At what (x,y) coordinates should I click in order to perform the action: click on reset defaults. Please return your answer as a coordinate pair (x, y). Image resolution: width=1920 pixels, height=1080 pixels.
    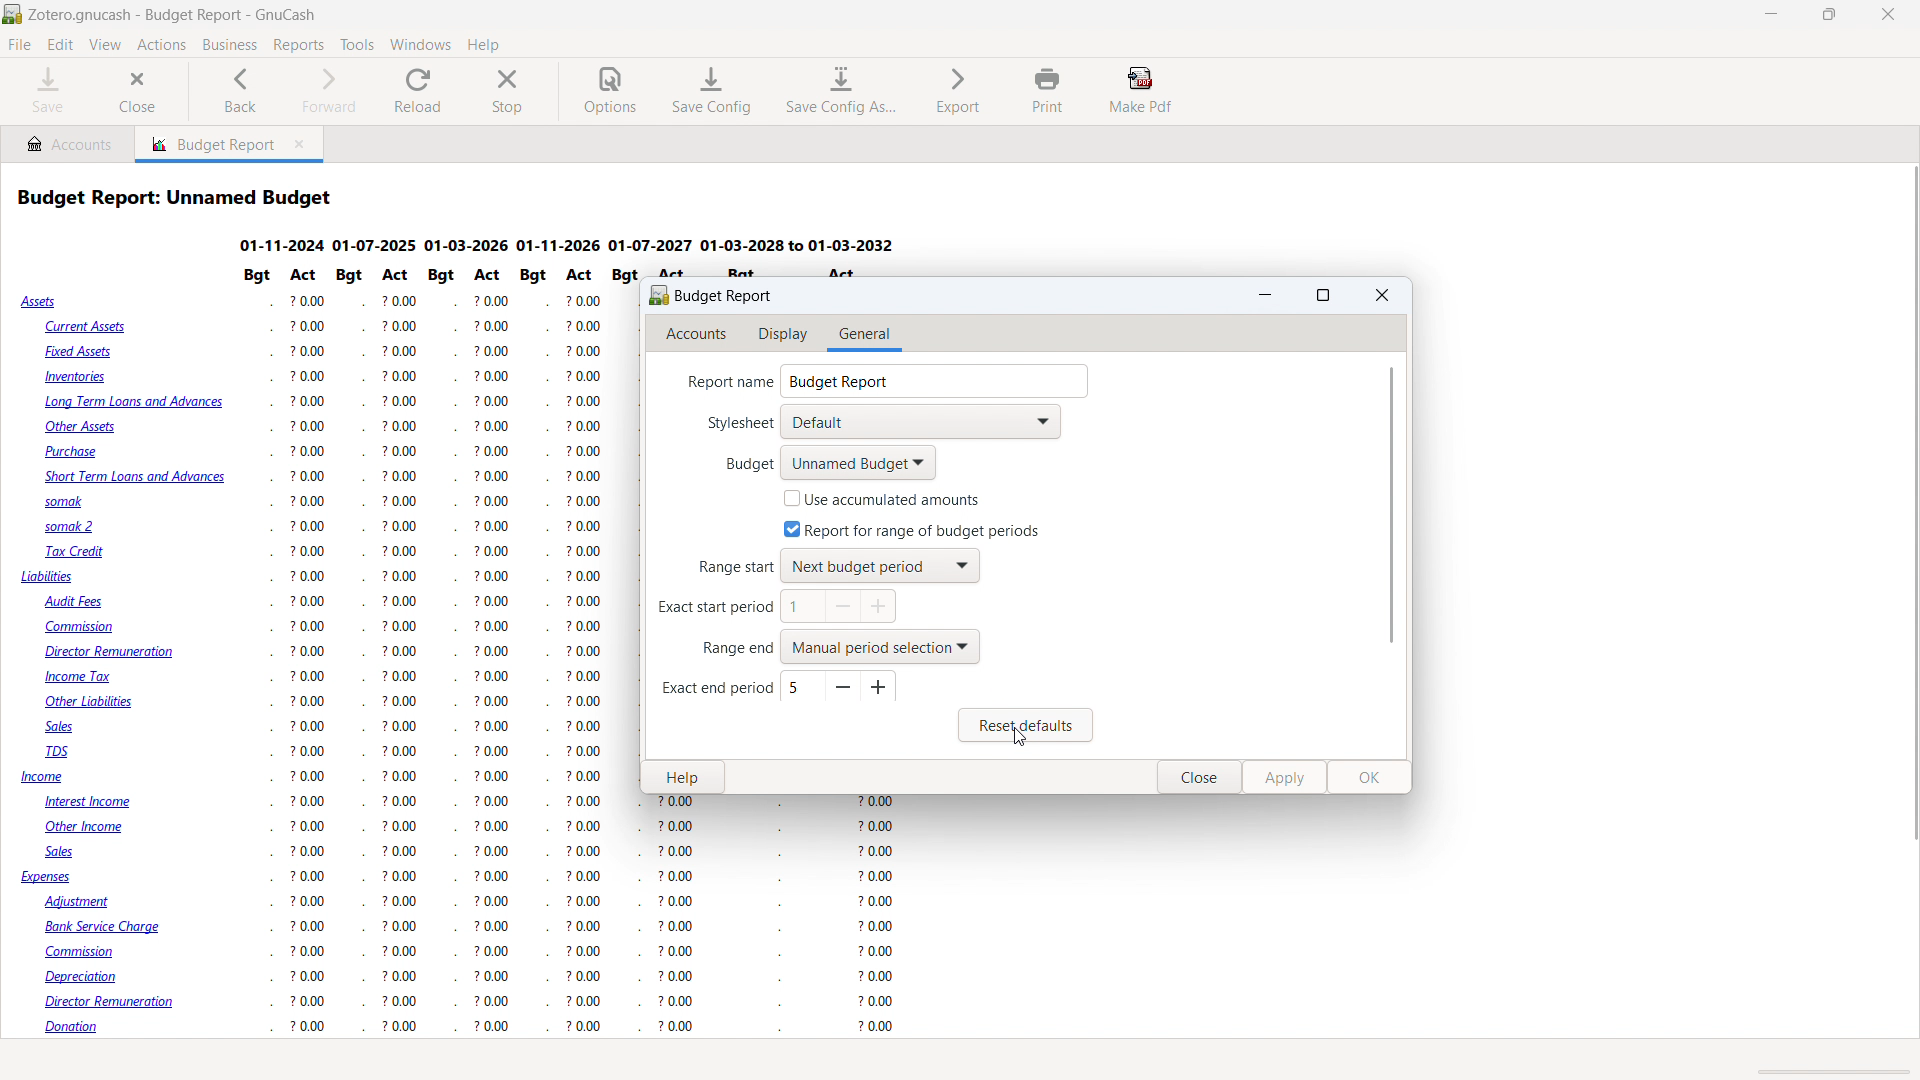
    Looking at the image, I should click on (1026, 725).